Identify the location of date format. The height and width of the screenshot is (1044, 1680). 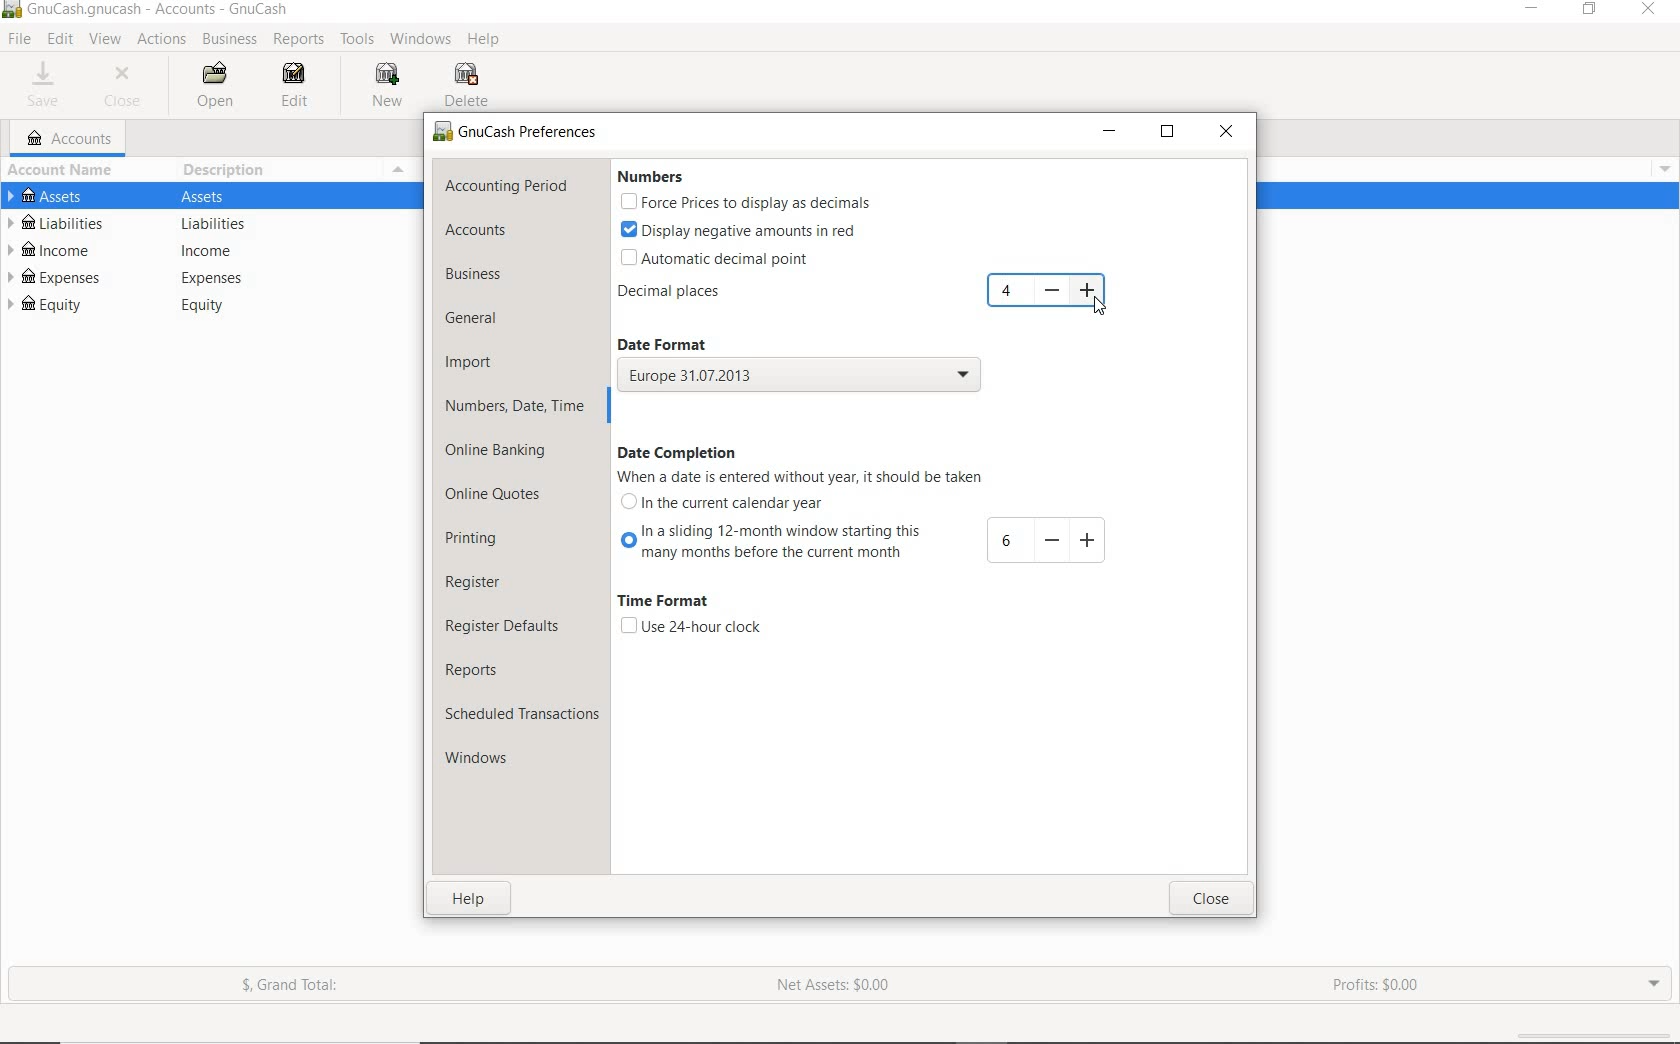
(680, 342).